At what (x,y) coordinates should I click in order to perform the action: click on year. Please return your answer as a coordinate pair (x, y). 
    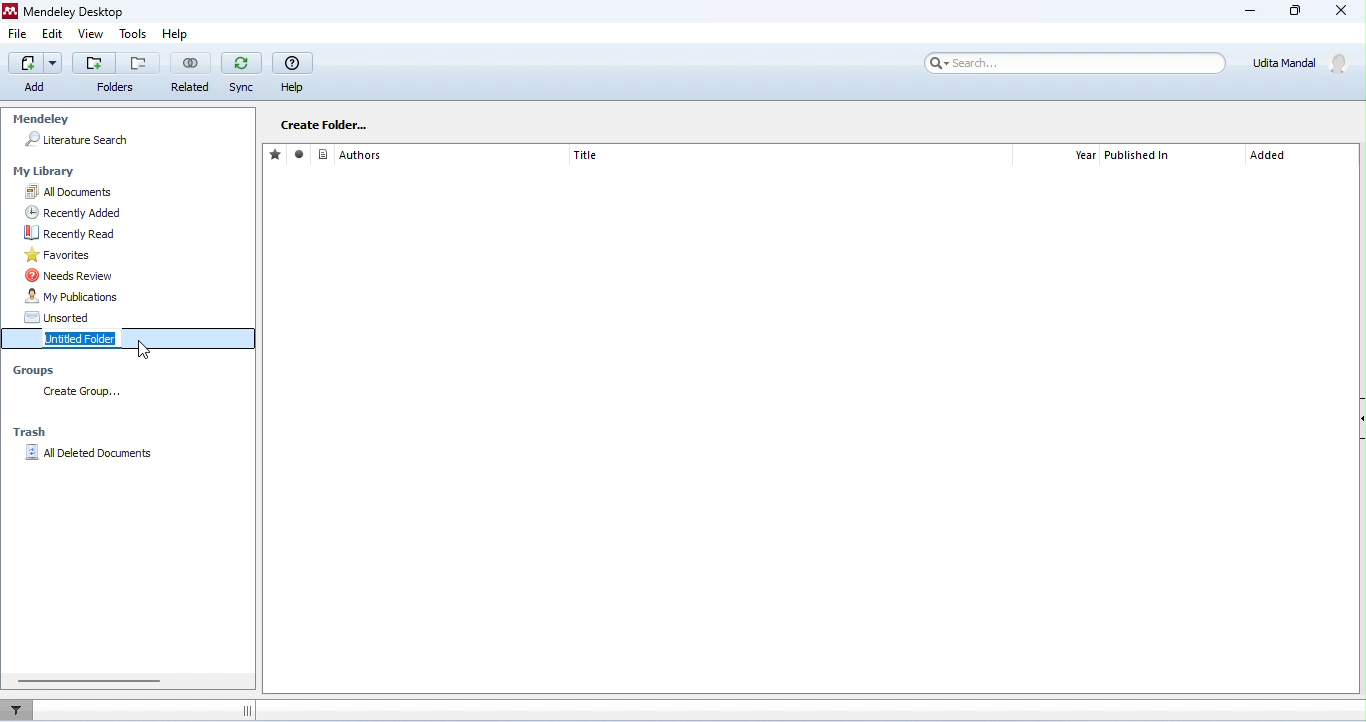
    Looking at the image, I should click on (1085, 156).